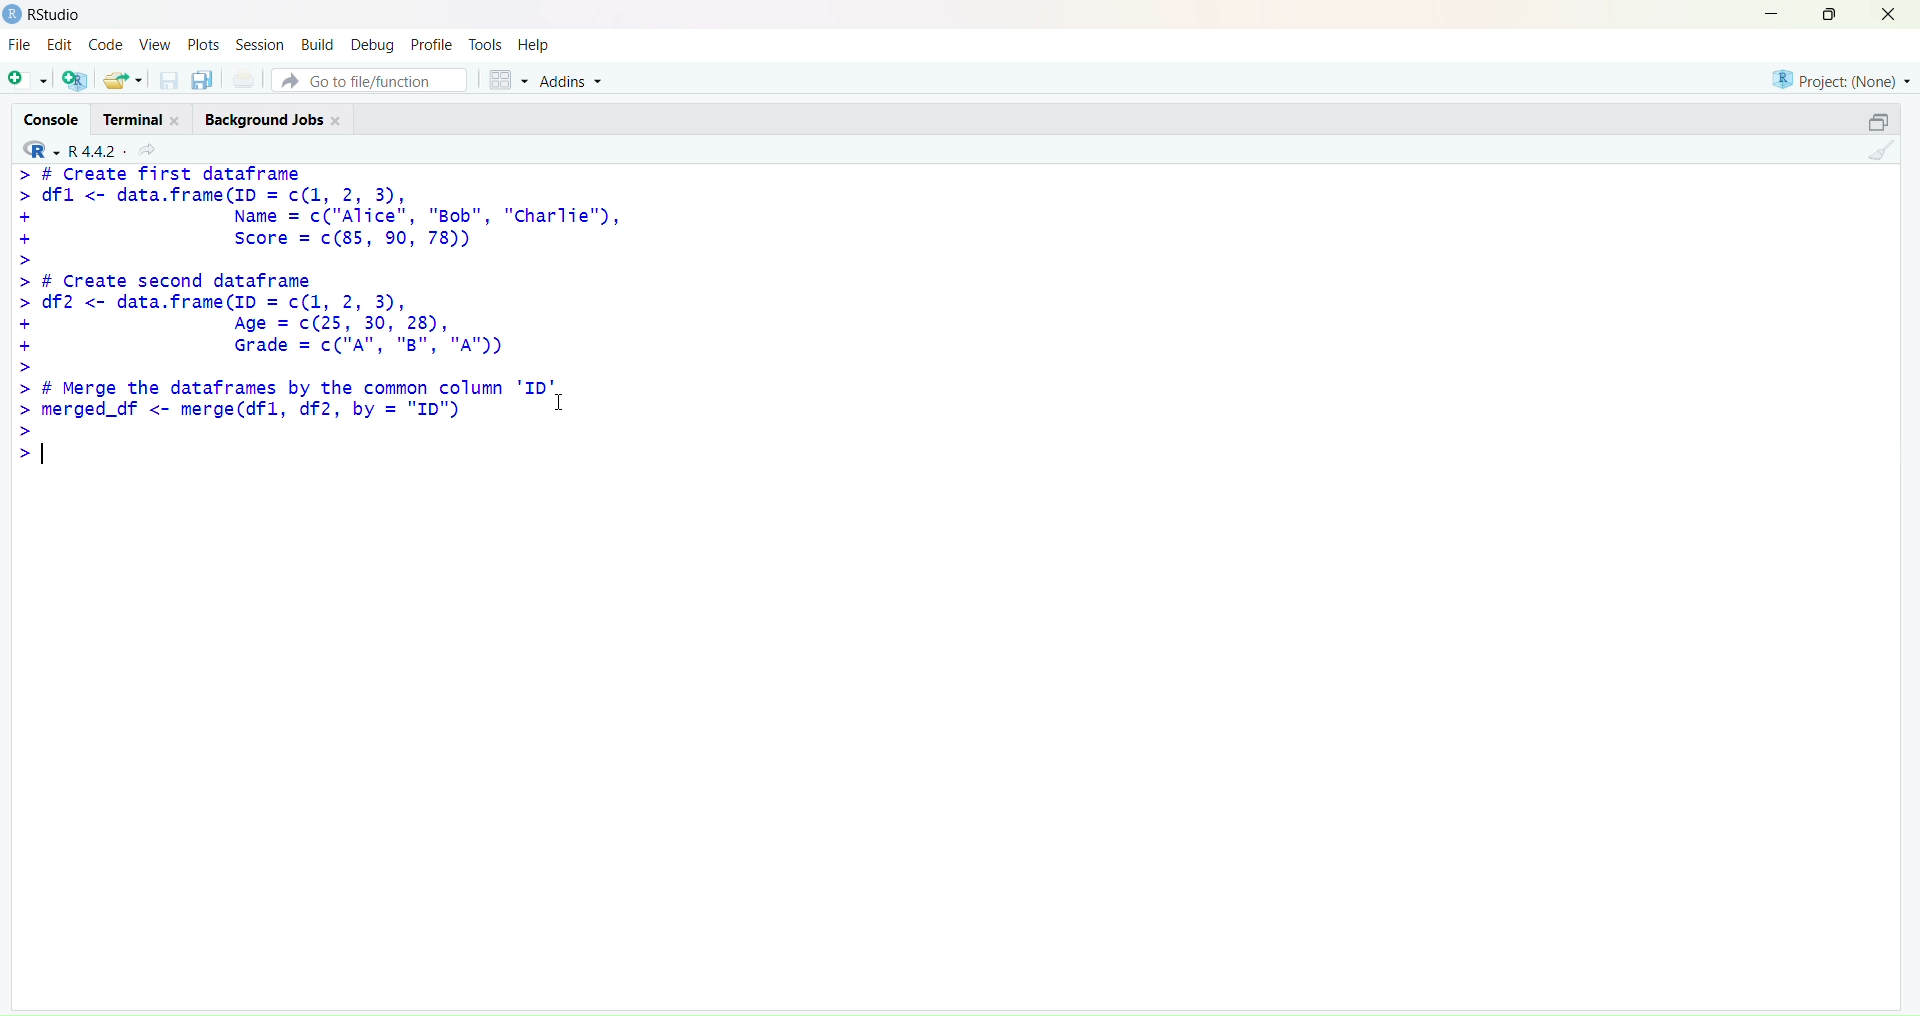  What do you see at coordinates (319, 44) in the screenshot?
I see `Build` at bounding box center [319, 44].